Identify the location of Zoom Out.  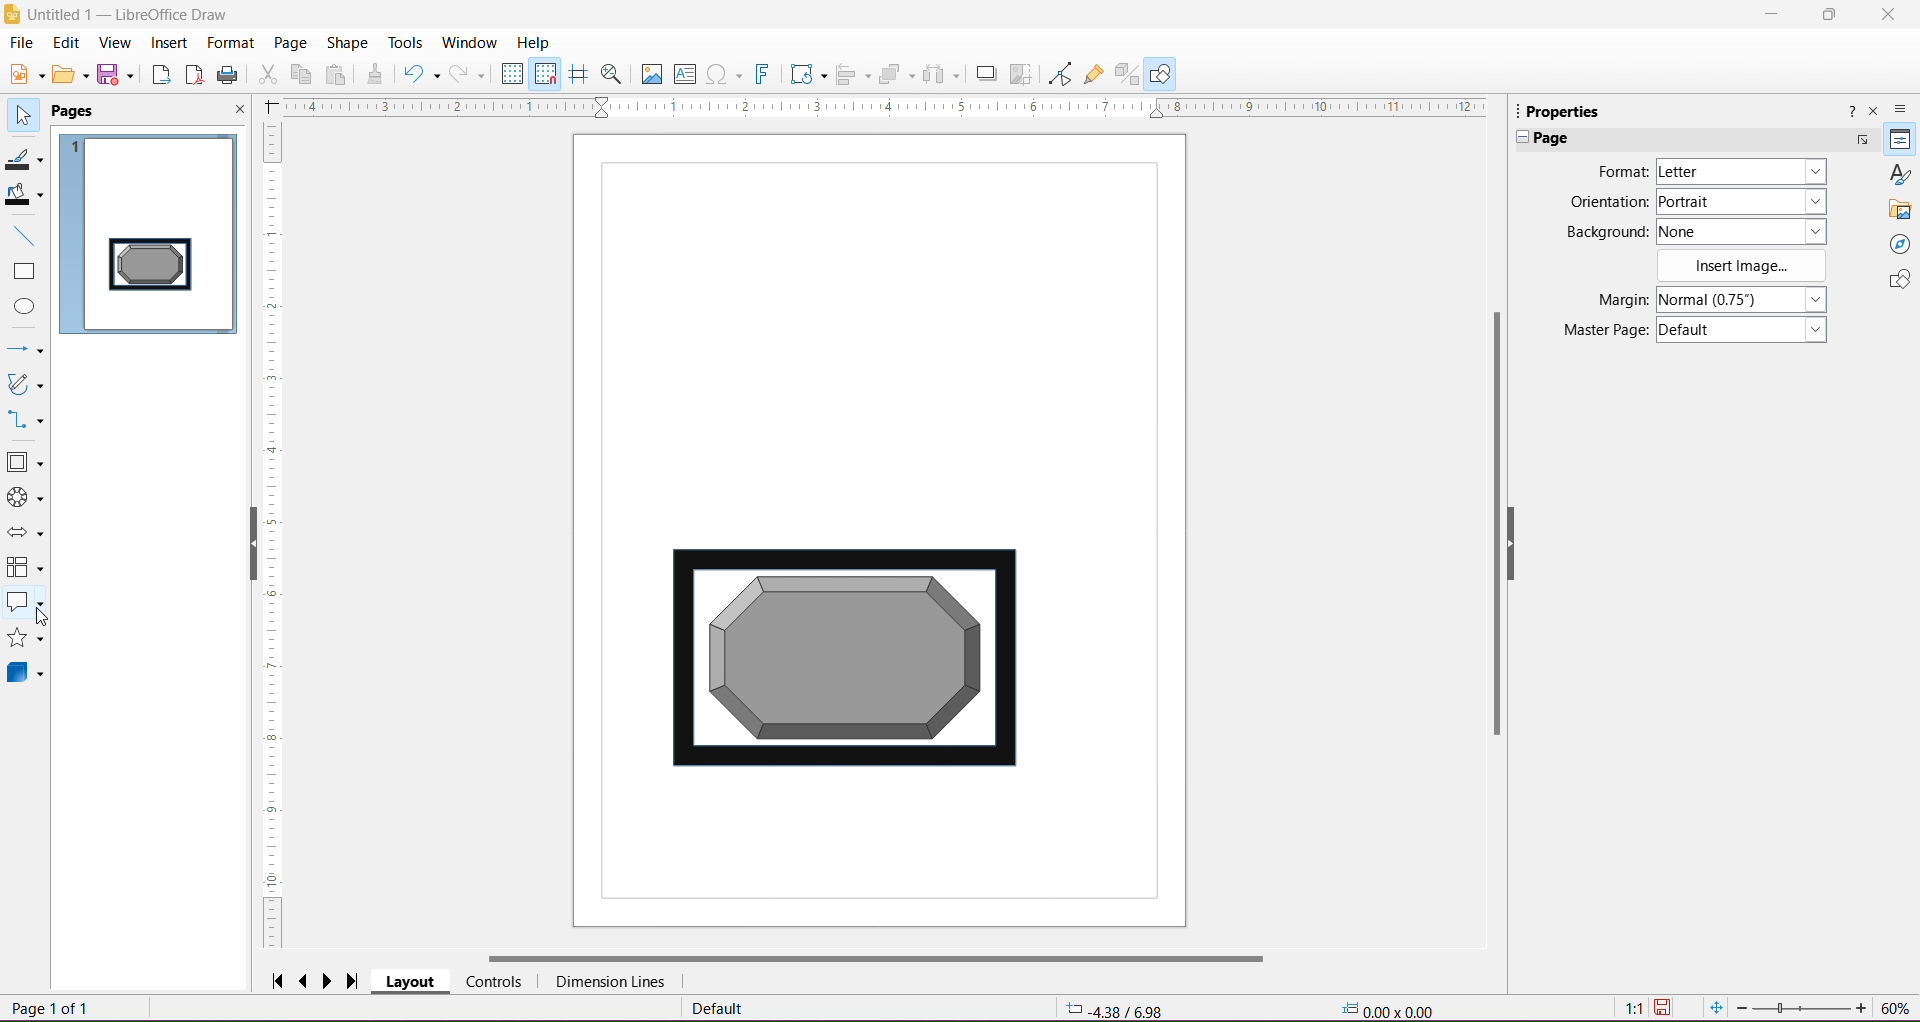
(1741, 1007).